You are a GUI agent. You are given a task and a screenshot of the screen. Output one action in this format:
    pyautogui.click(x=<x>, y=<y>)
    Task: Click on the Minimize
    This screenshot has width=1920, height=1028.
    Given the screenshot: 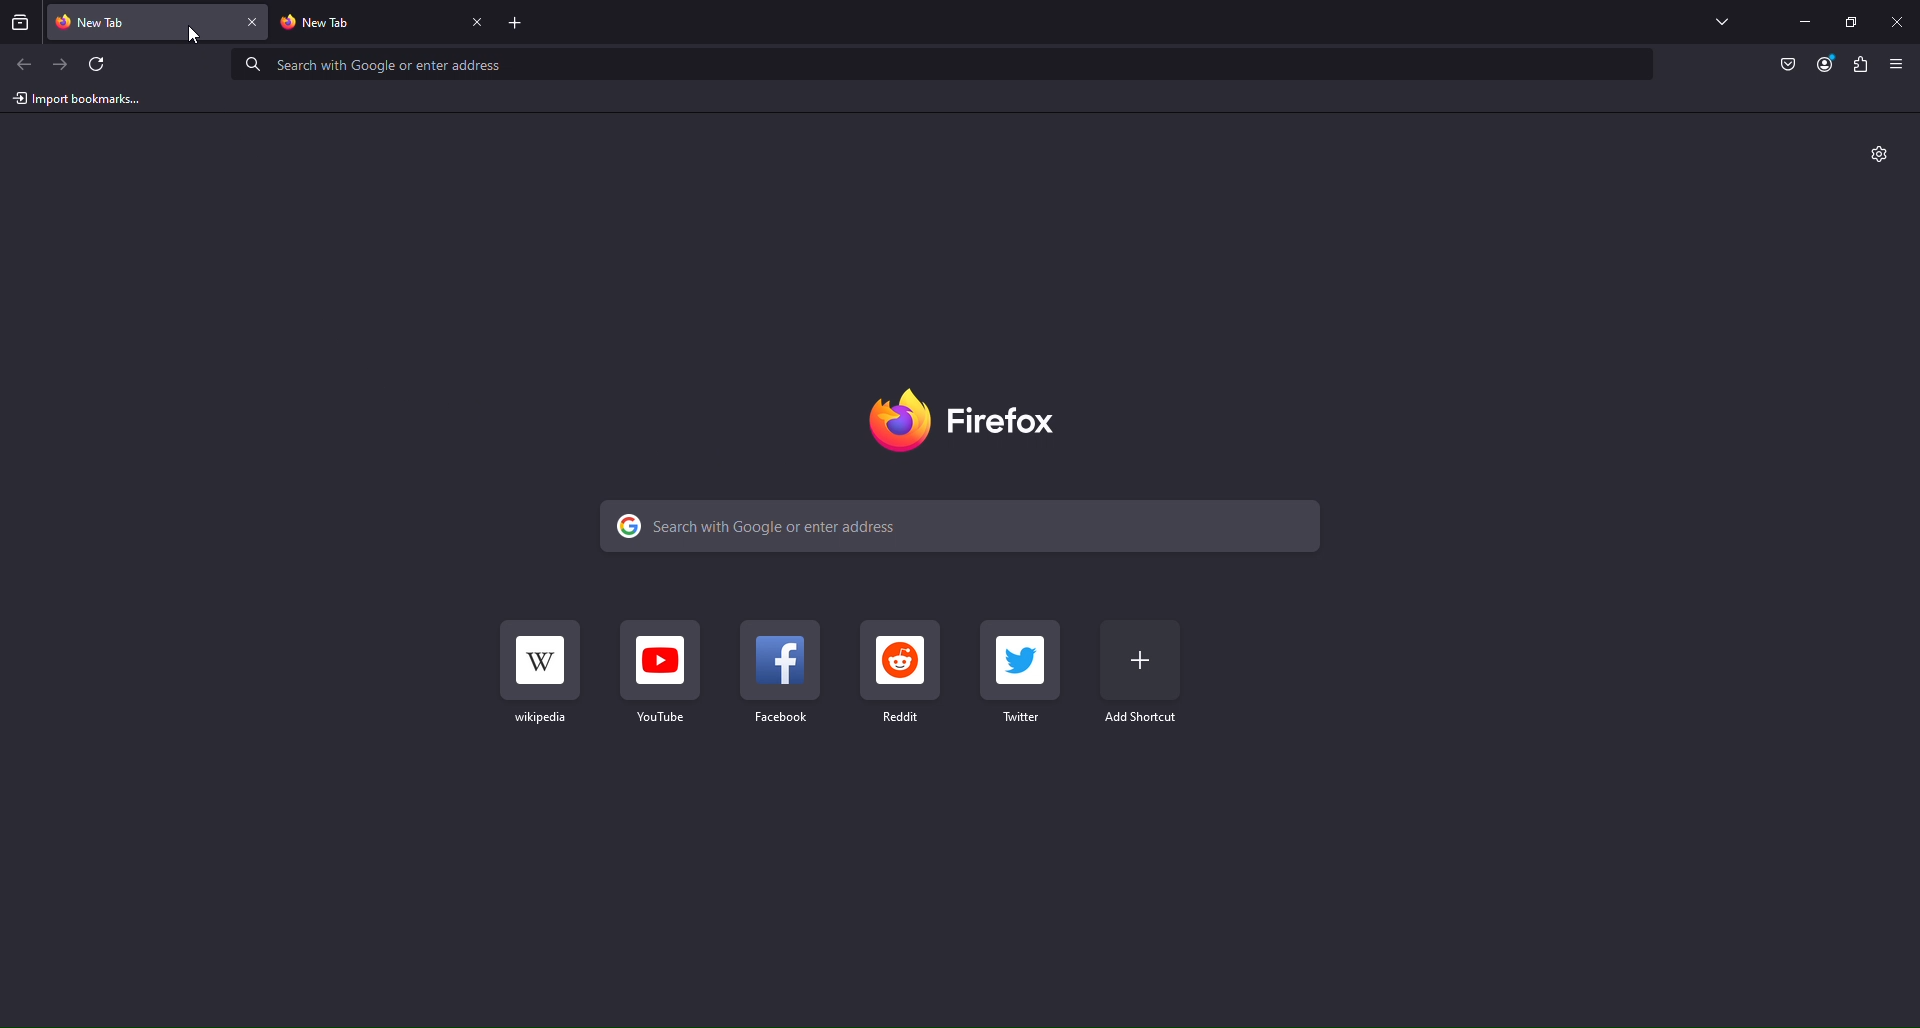 What is the action you would take?
    pyautogui.click(x=1805, y=22)
    